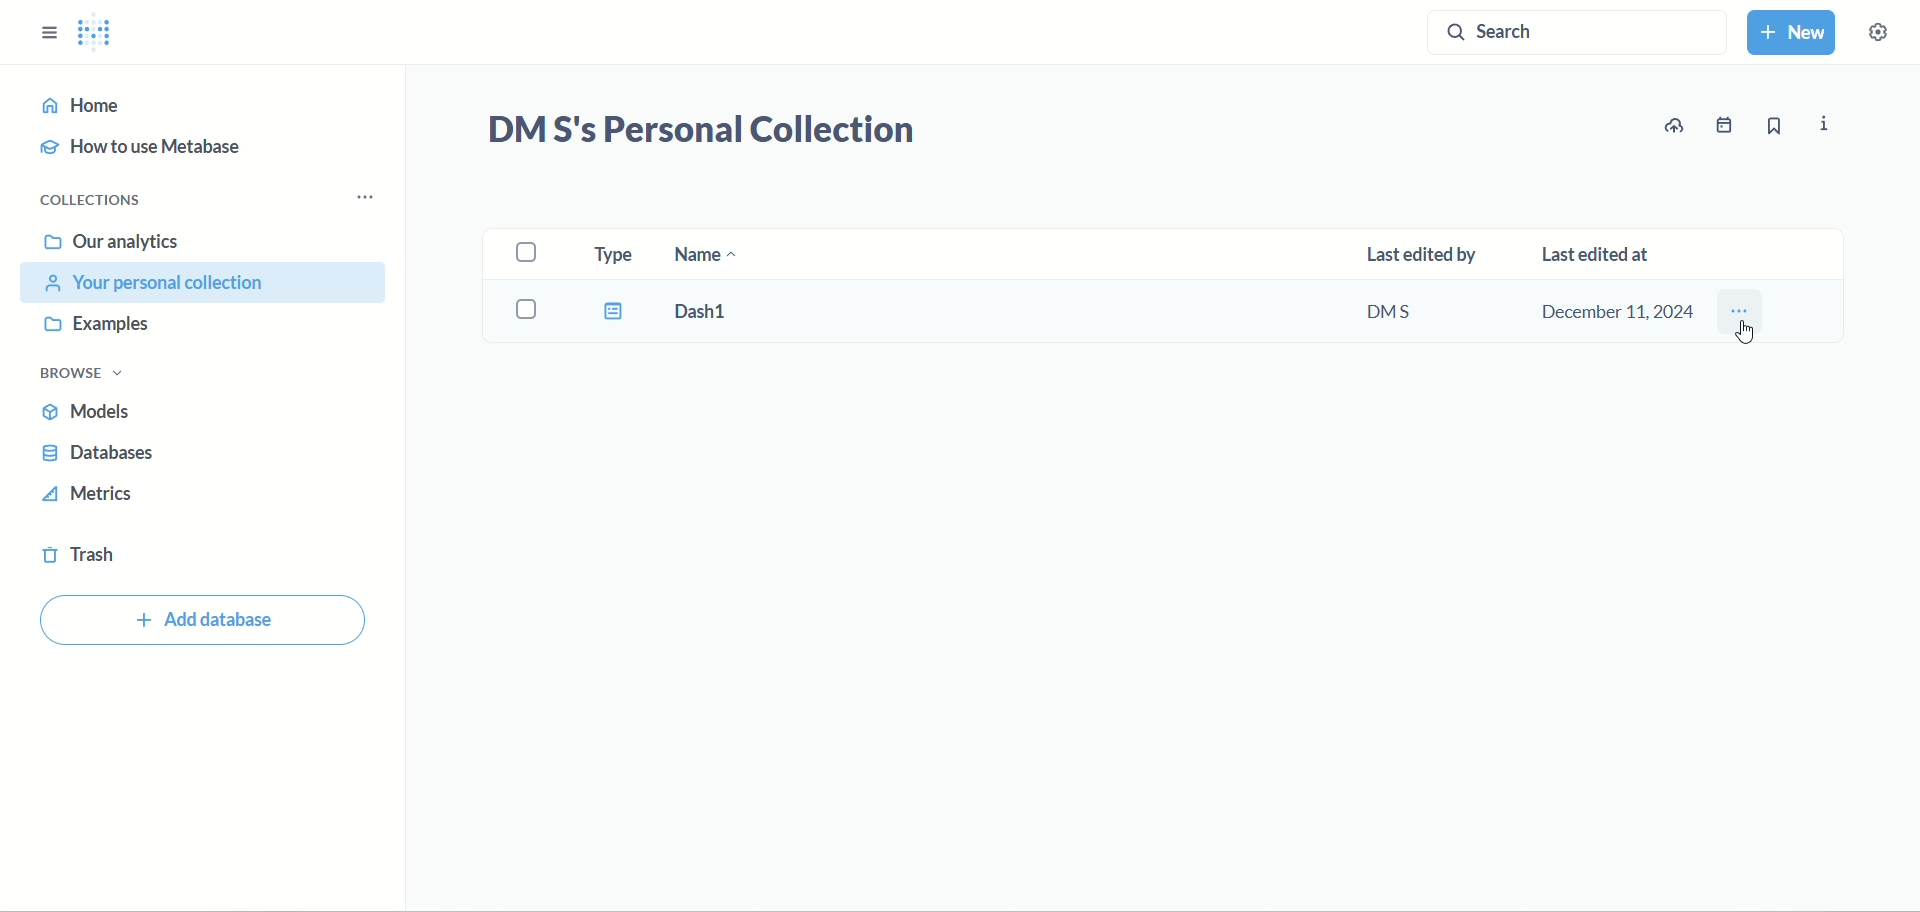 This screenshot has width=1920, height=912. Describe the element at coordinates (530, 254) in the screenshot. I see `select all checkbox` at that location.